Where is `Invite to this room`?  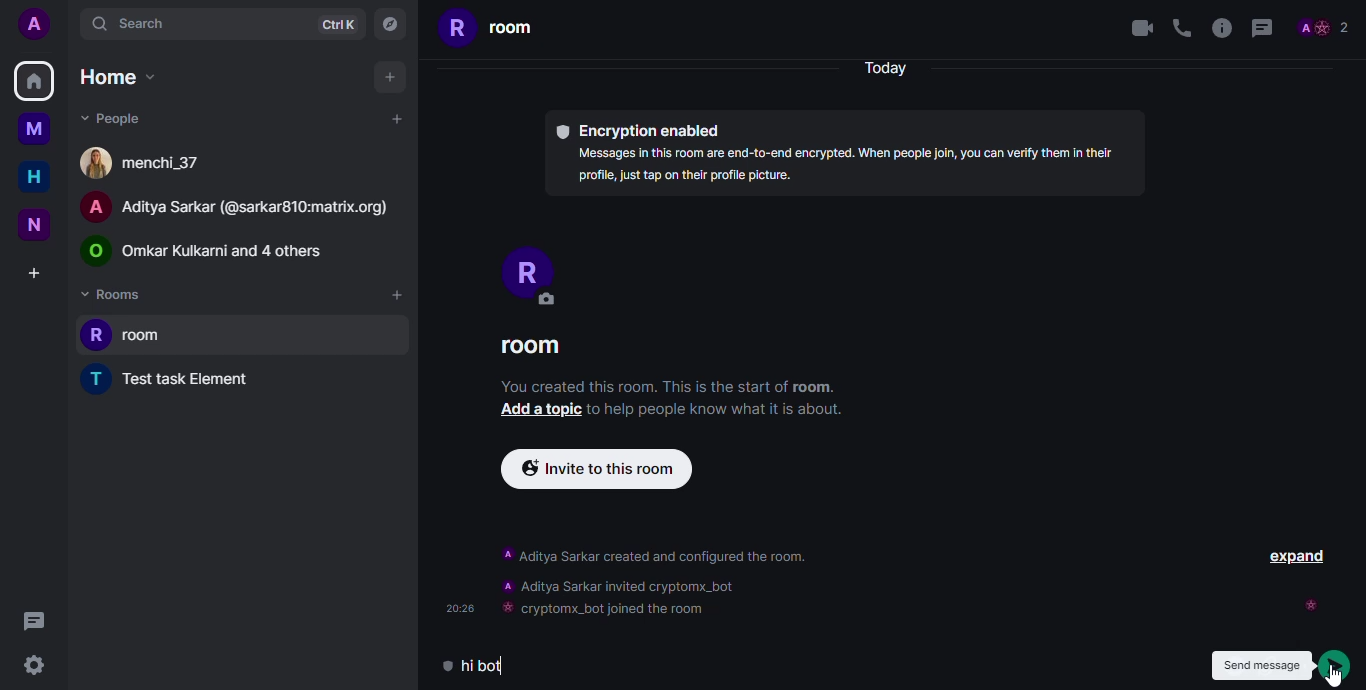 Invite to this room is located at coordinates (595, 470).